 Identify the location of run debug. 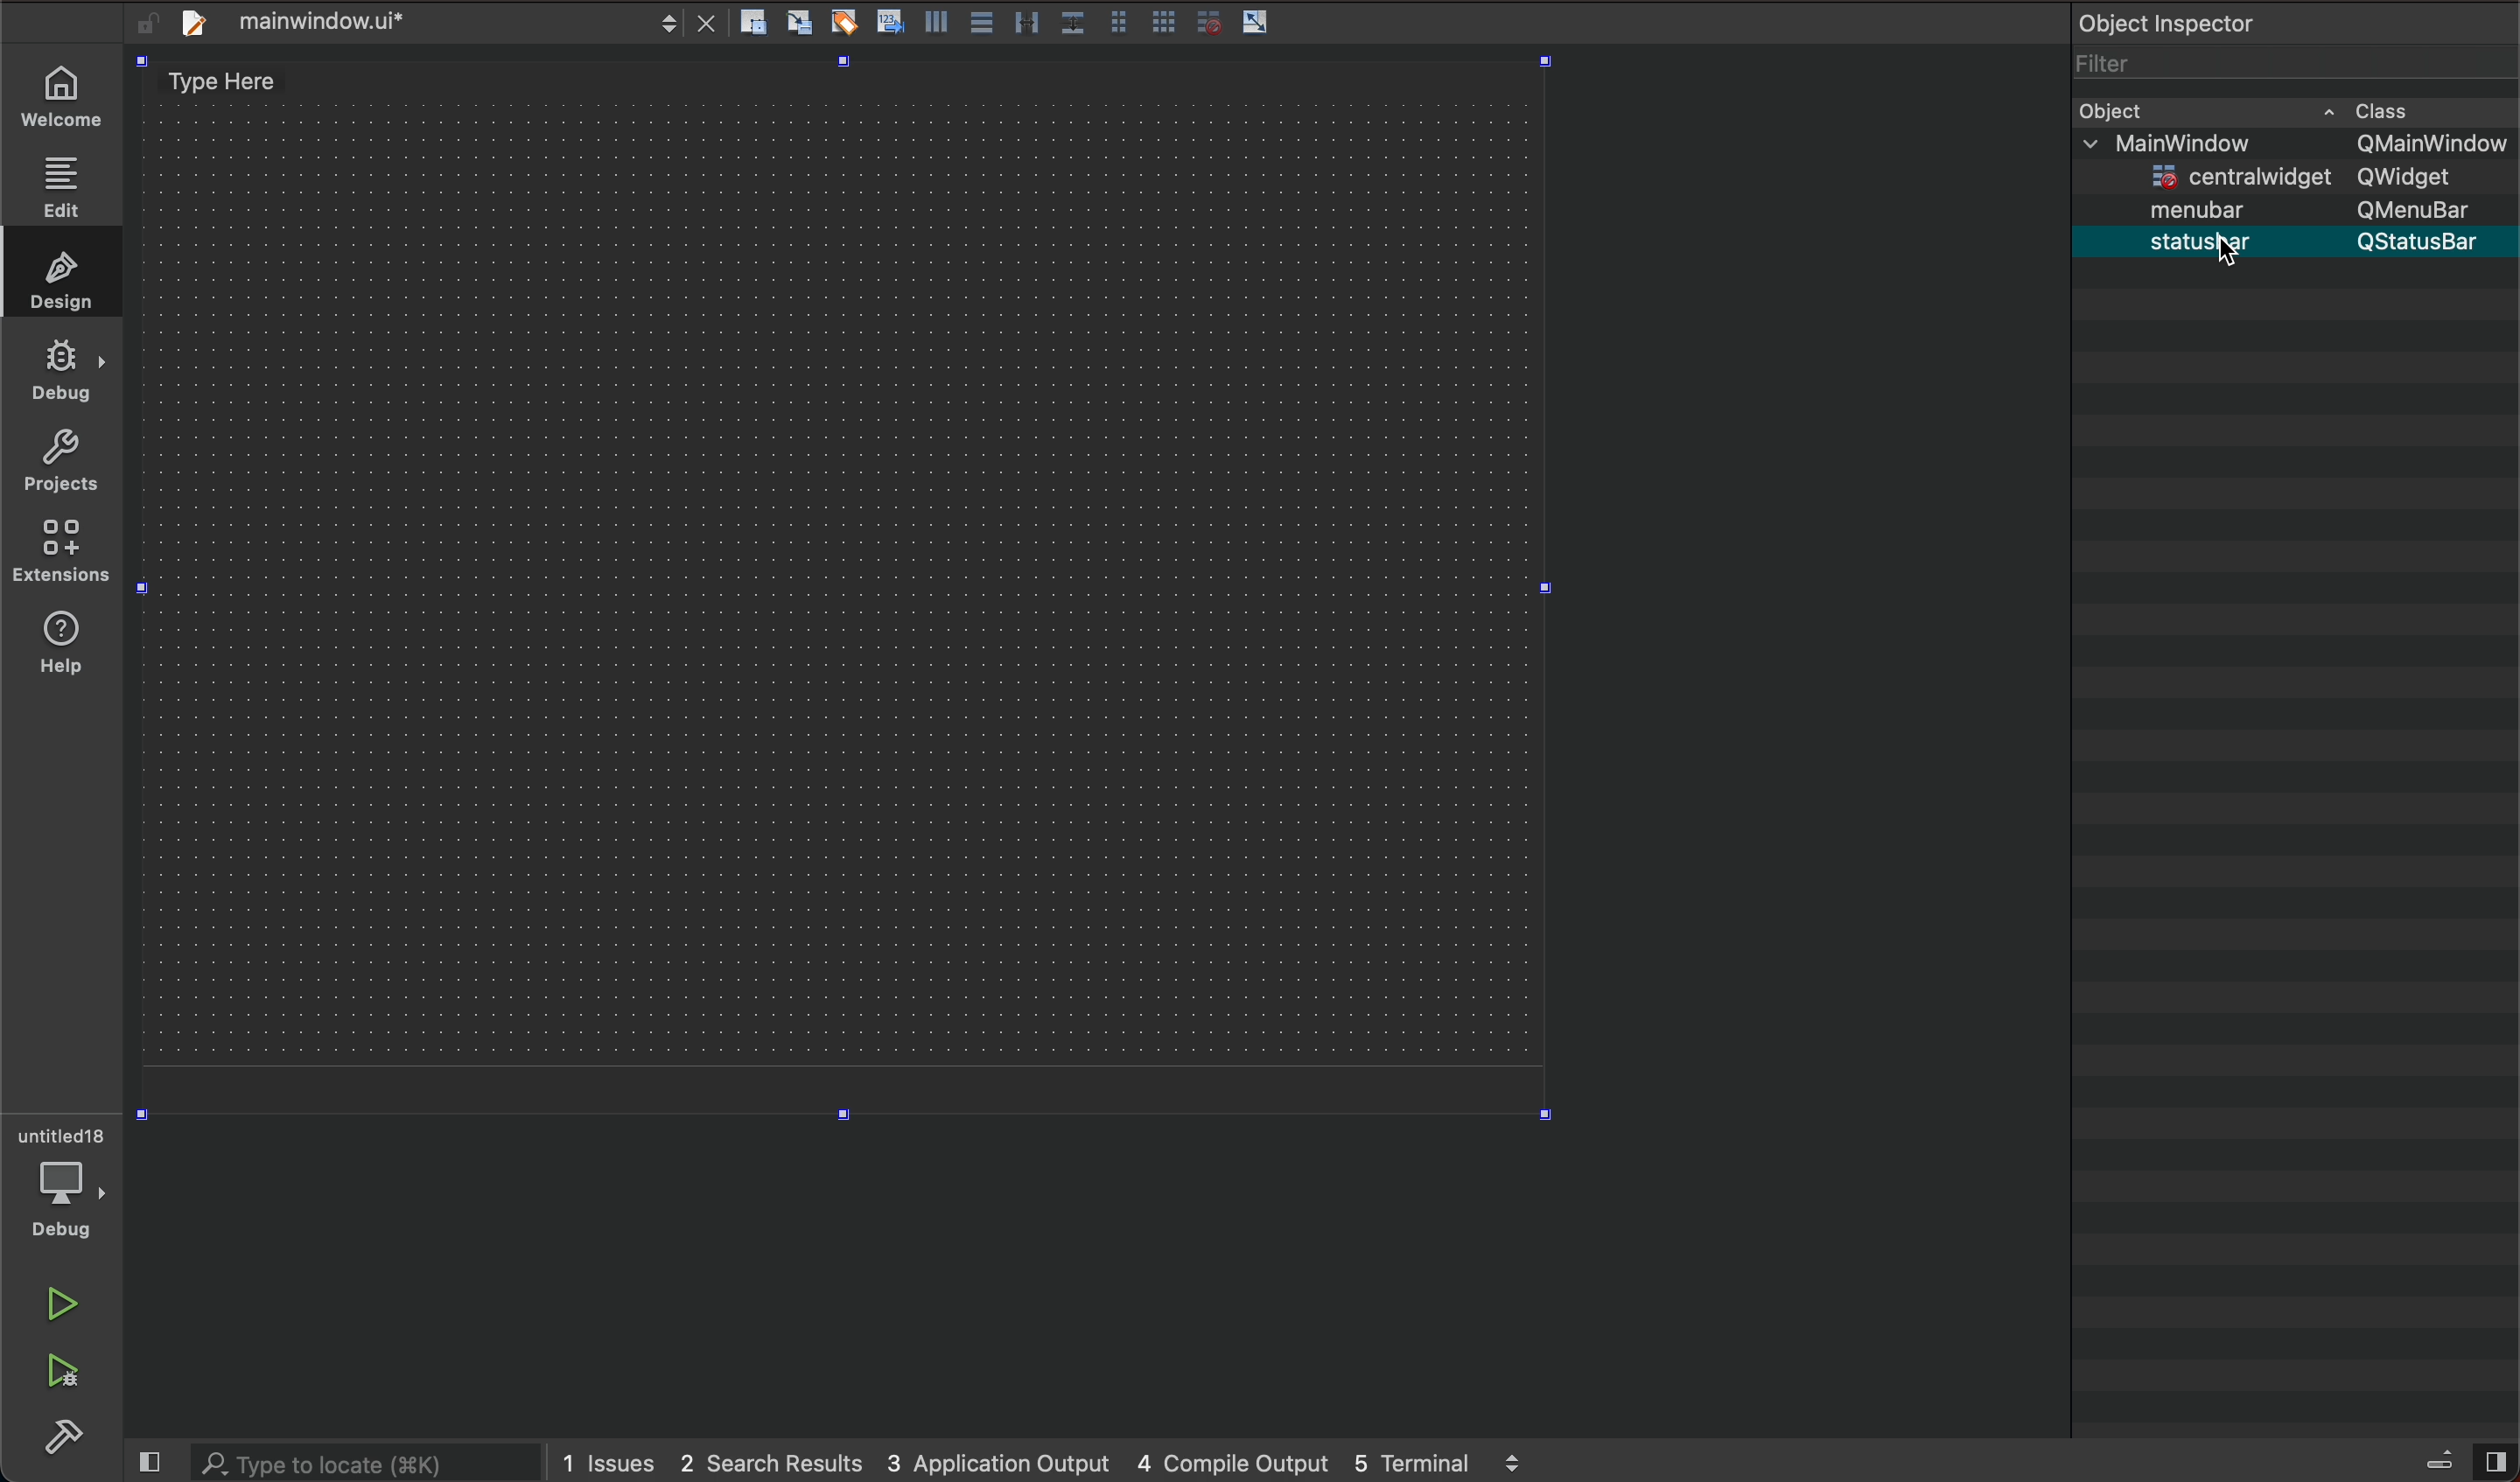
(59, 1368).